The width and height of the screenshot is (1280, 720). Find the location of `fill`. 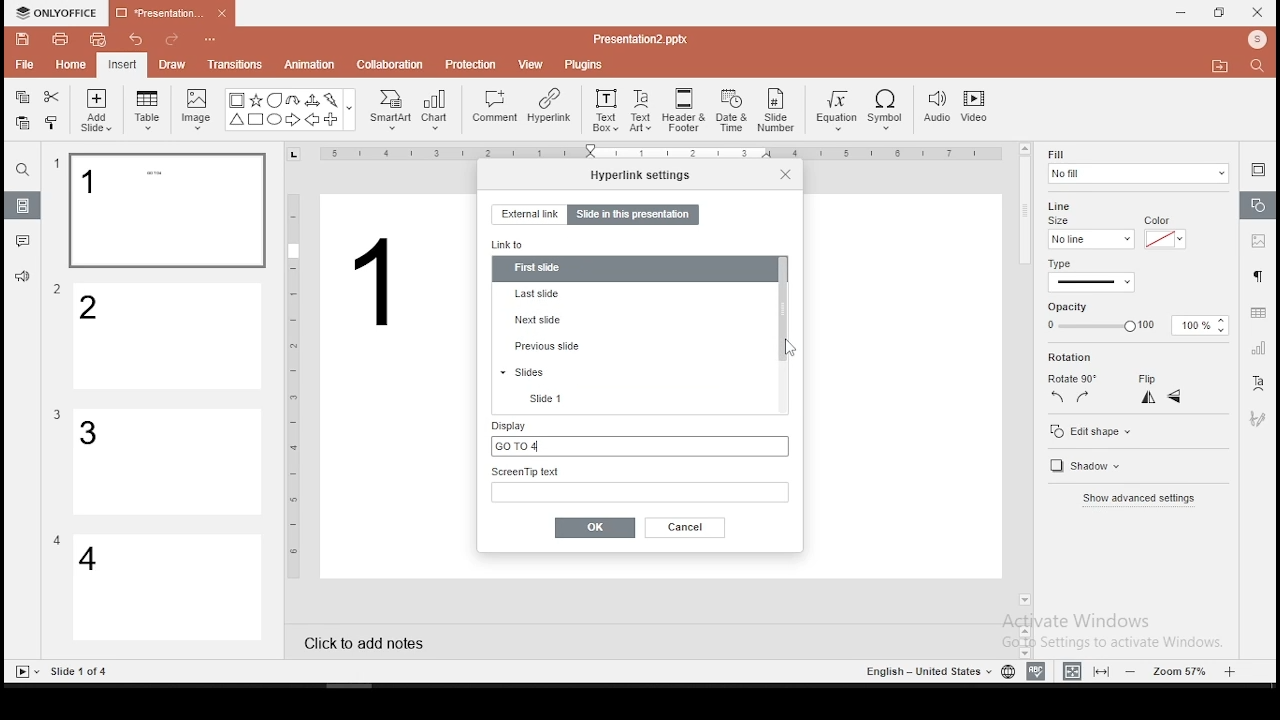

fill is located at coordinates (1137, 166).